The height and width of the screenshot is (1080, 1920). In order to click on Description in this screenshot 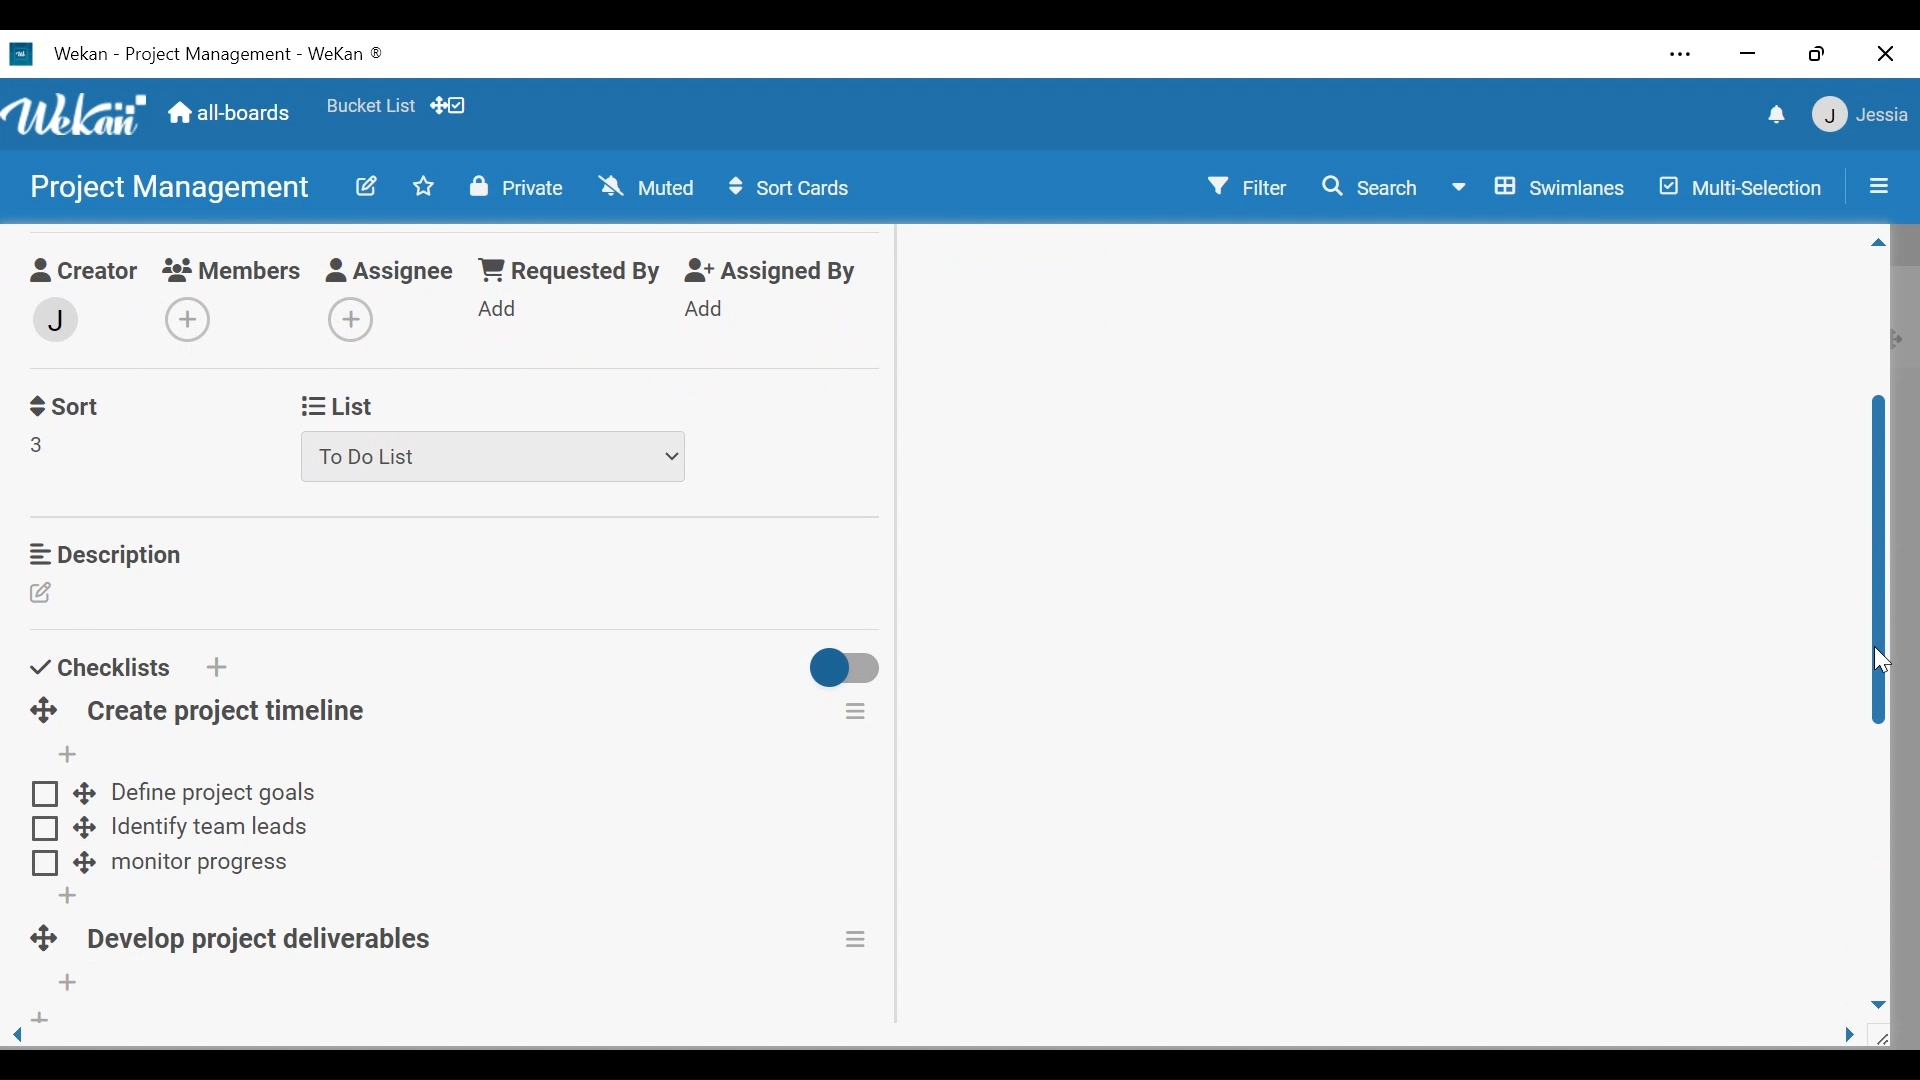, I will do `click(104, 554)`.